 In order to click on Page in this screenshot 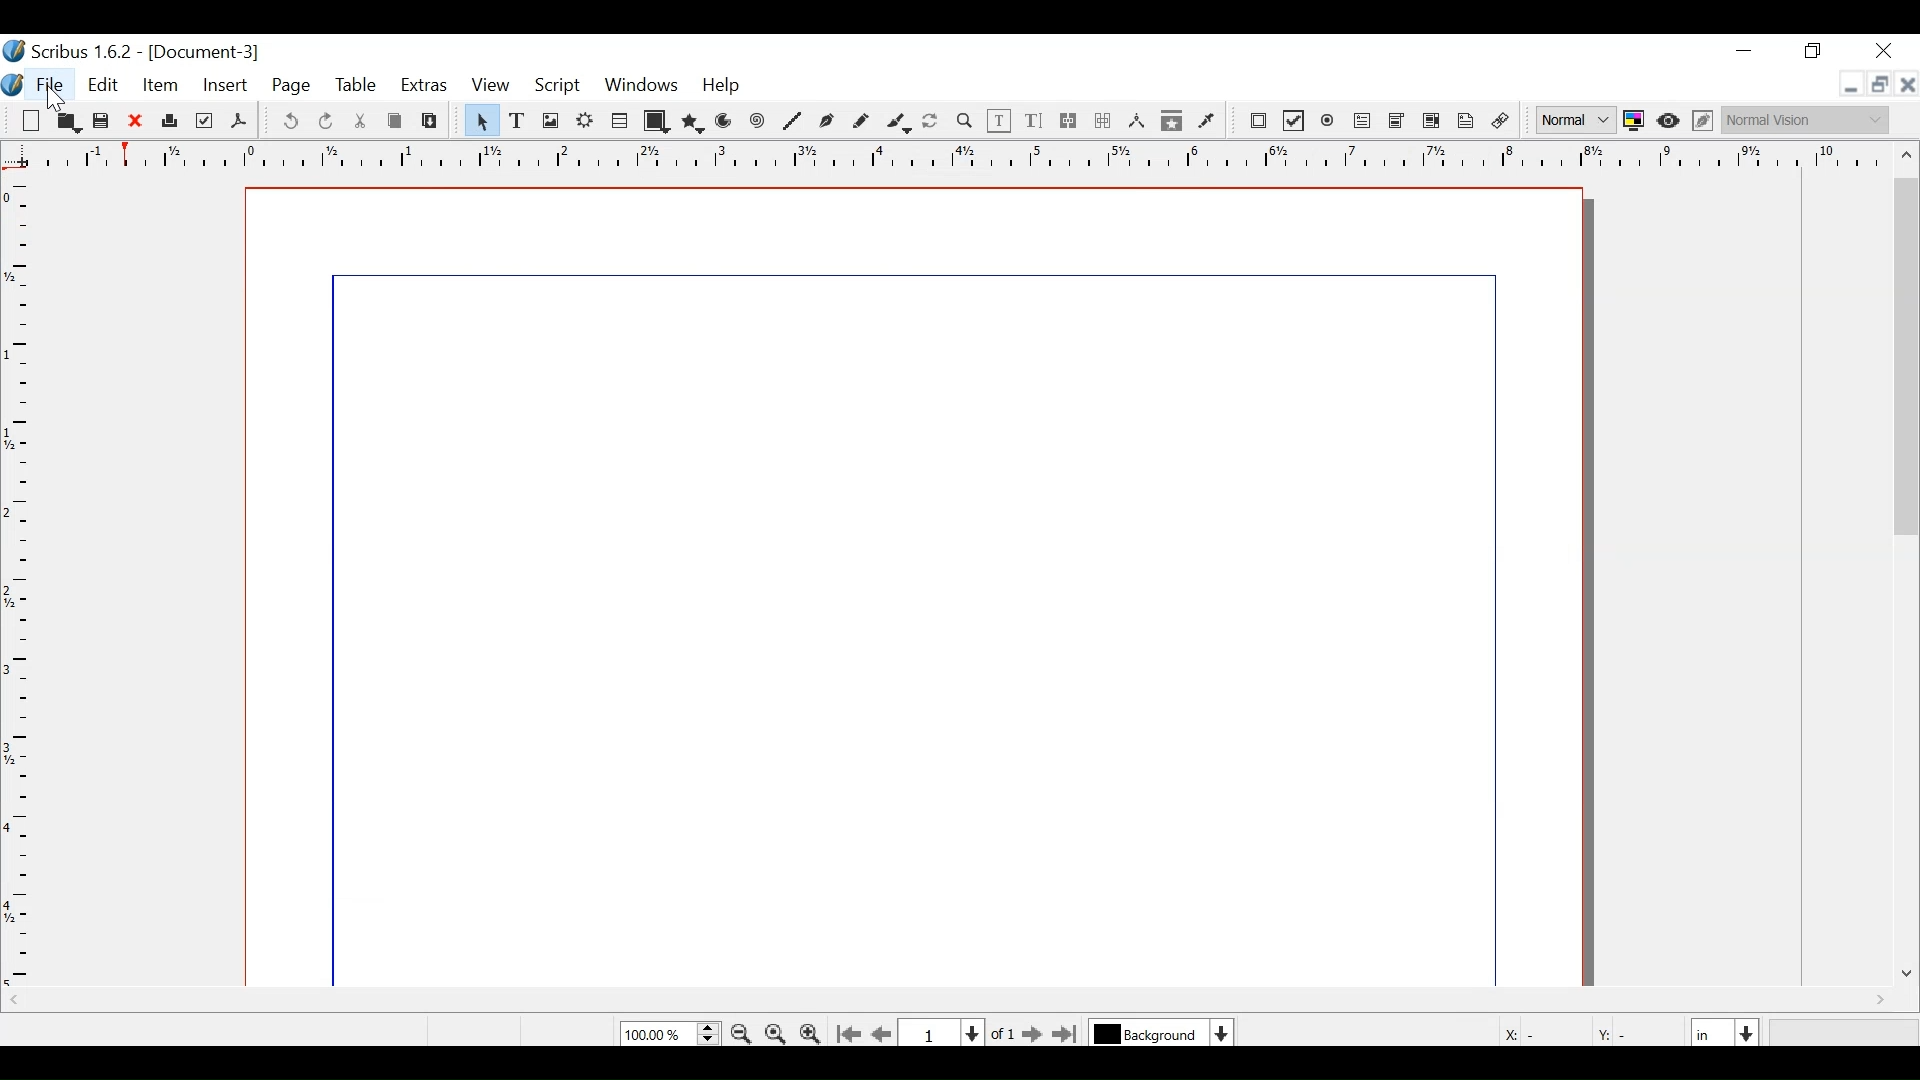, I will do `click(293, 88)`.